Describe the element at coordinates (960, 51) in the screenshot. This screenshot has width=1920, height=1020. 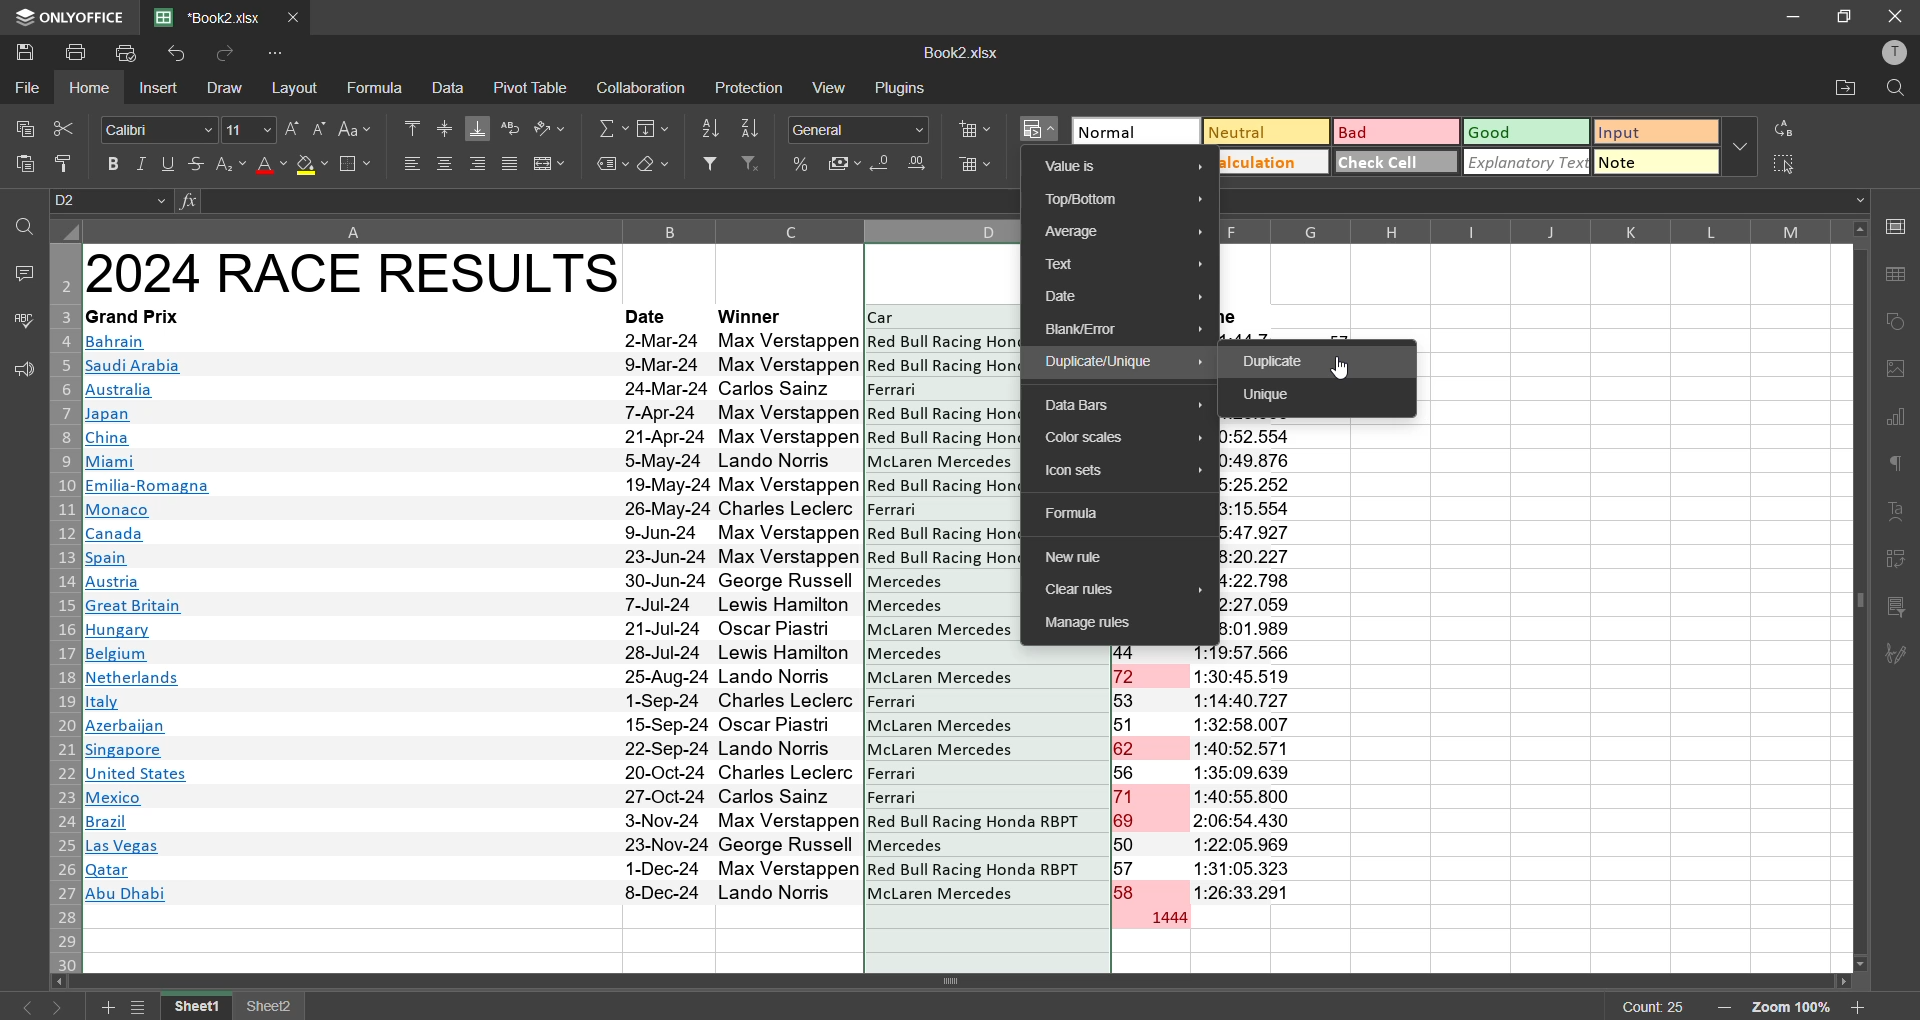
I see `filename` at that location.